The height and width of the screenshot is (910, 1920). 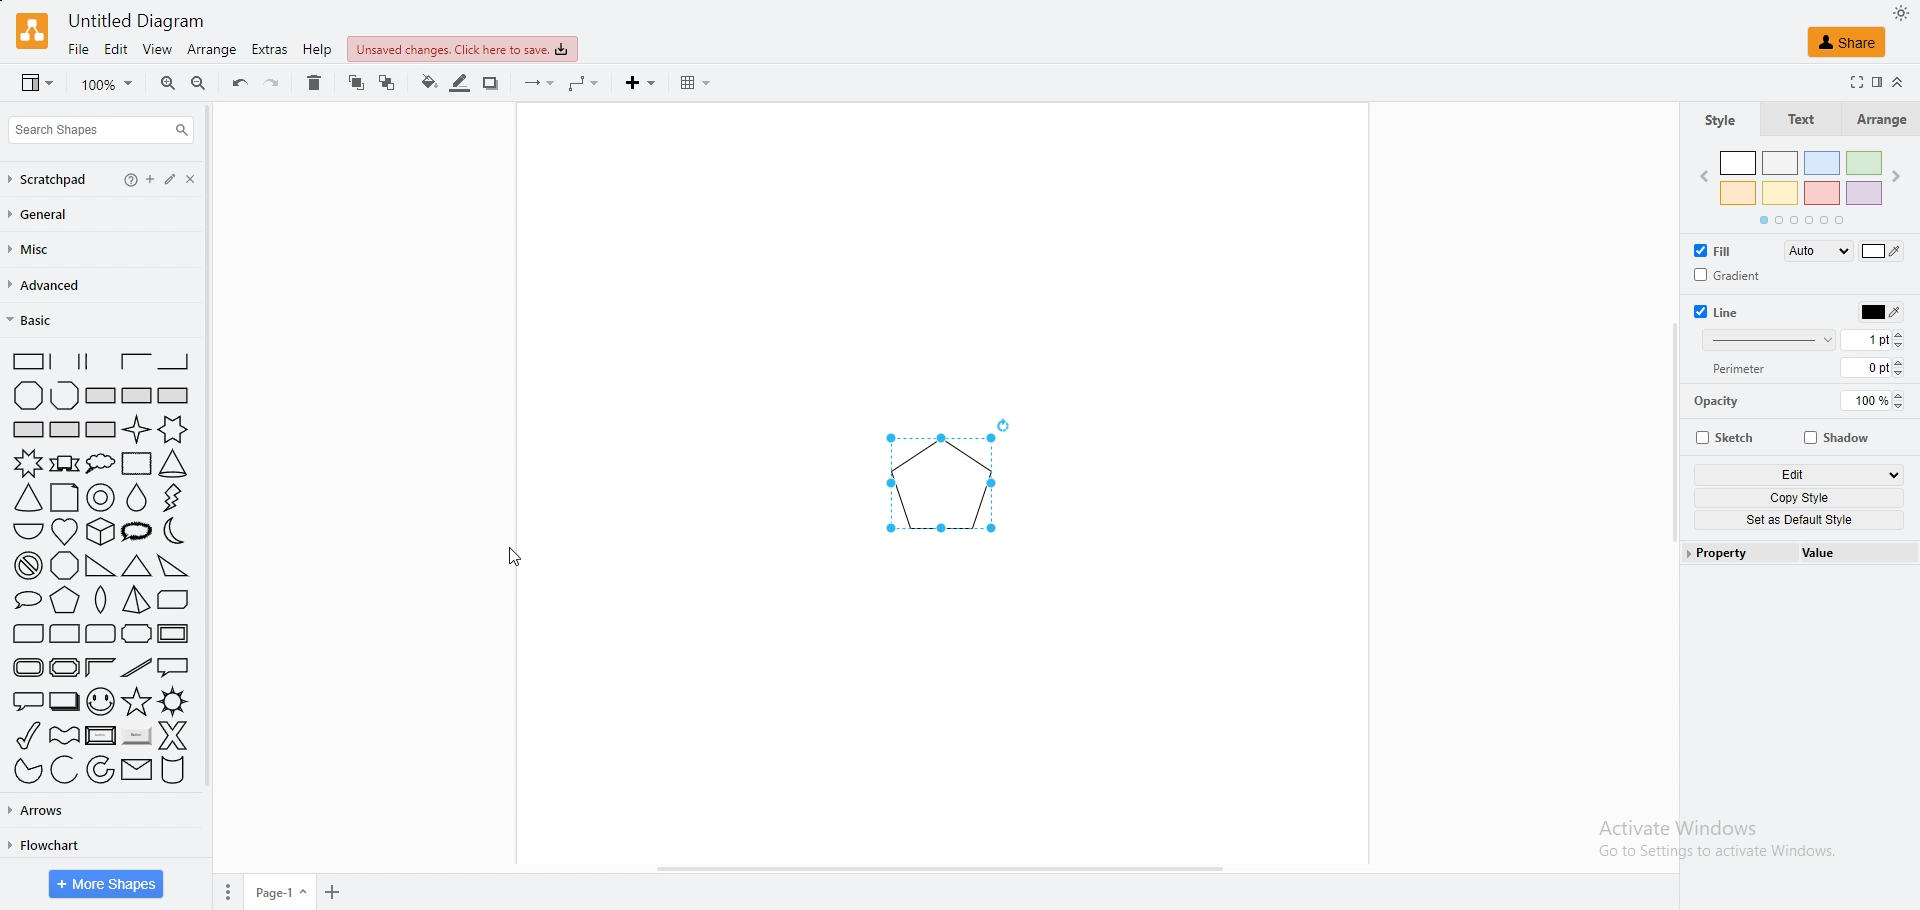 I want to click on edit, so click(x=183, y=179).